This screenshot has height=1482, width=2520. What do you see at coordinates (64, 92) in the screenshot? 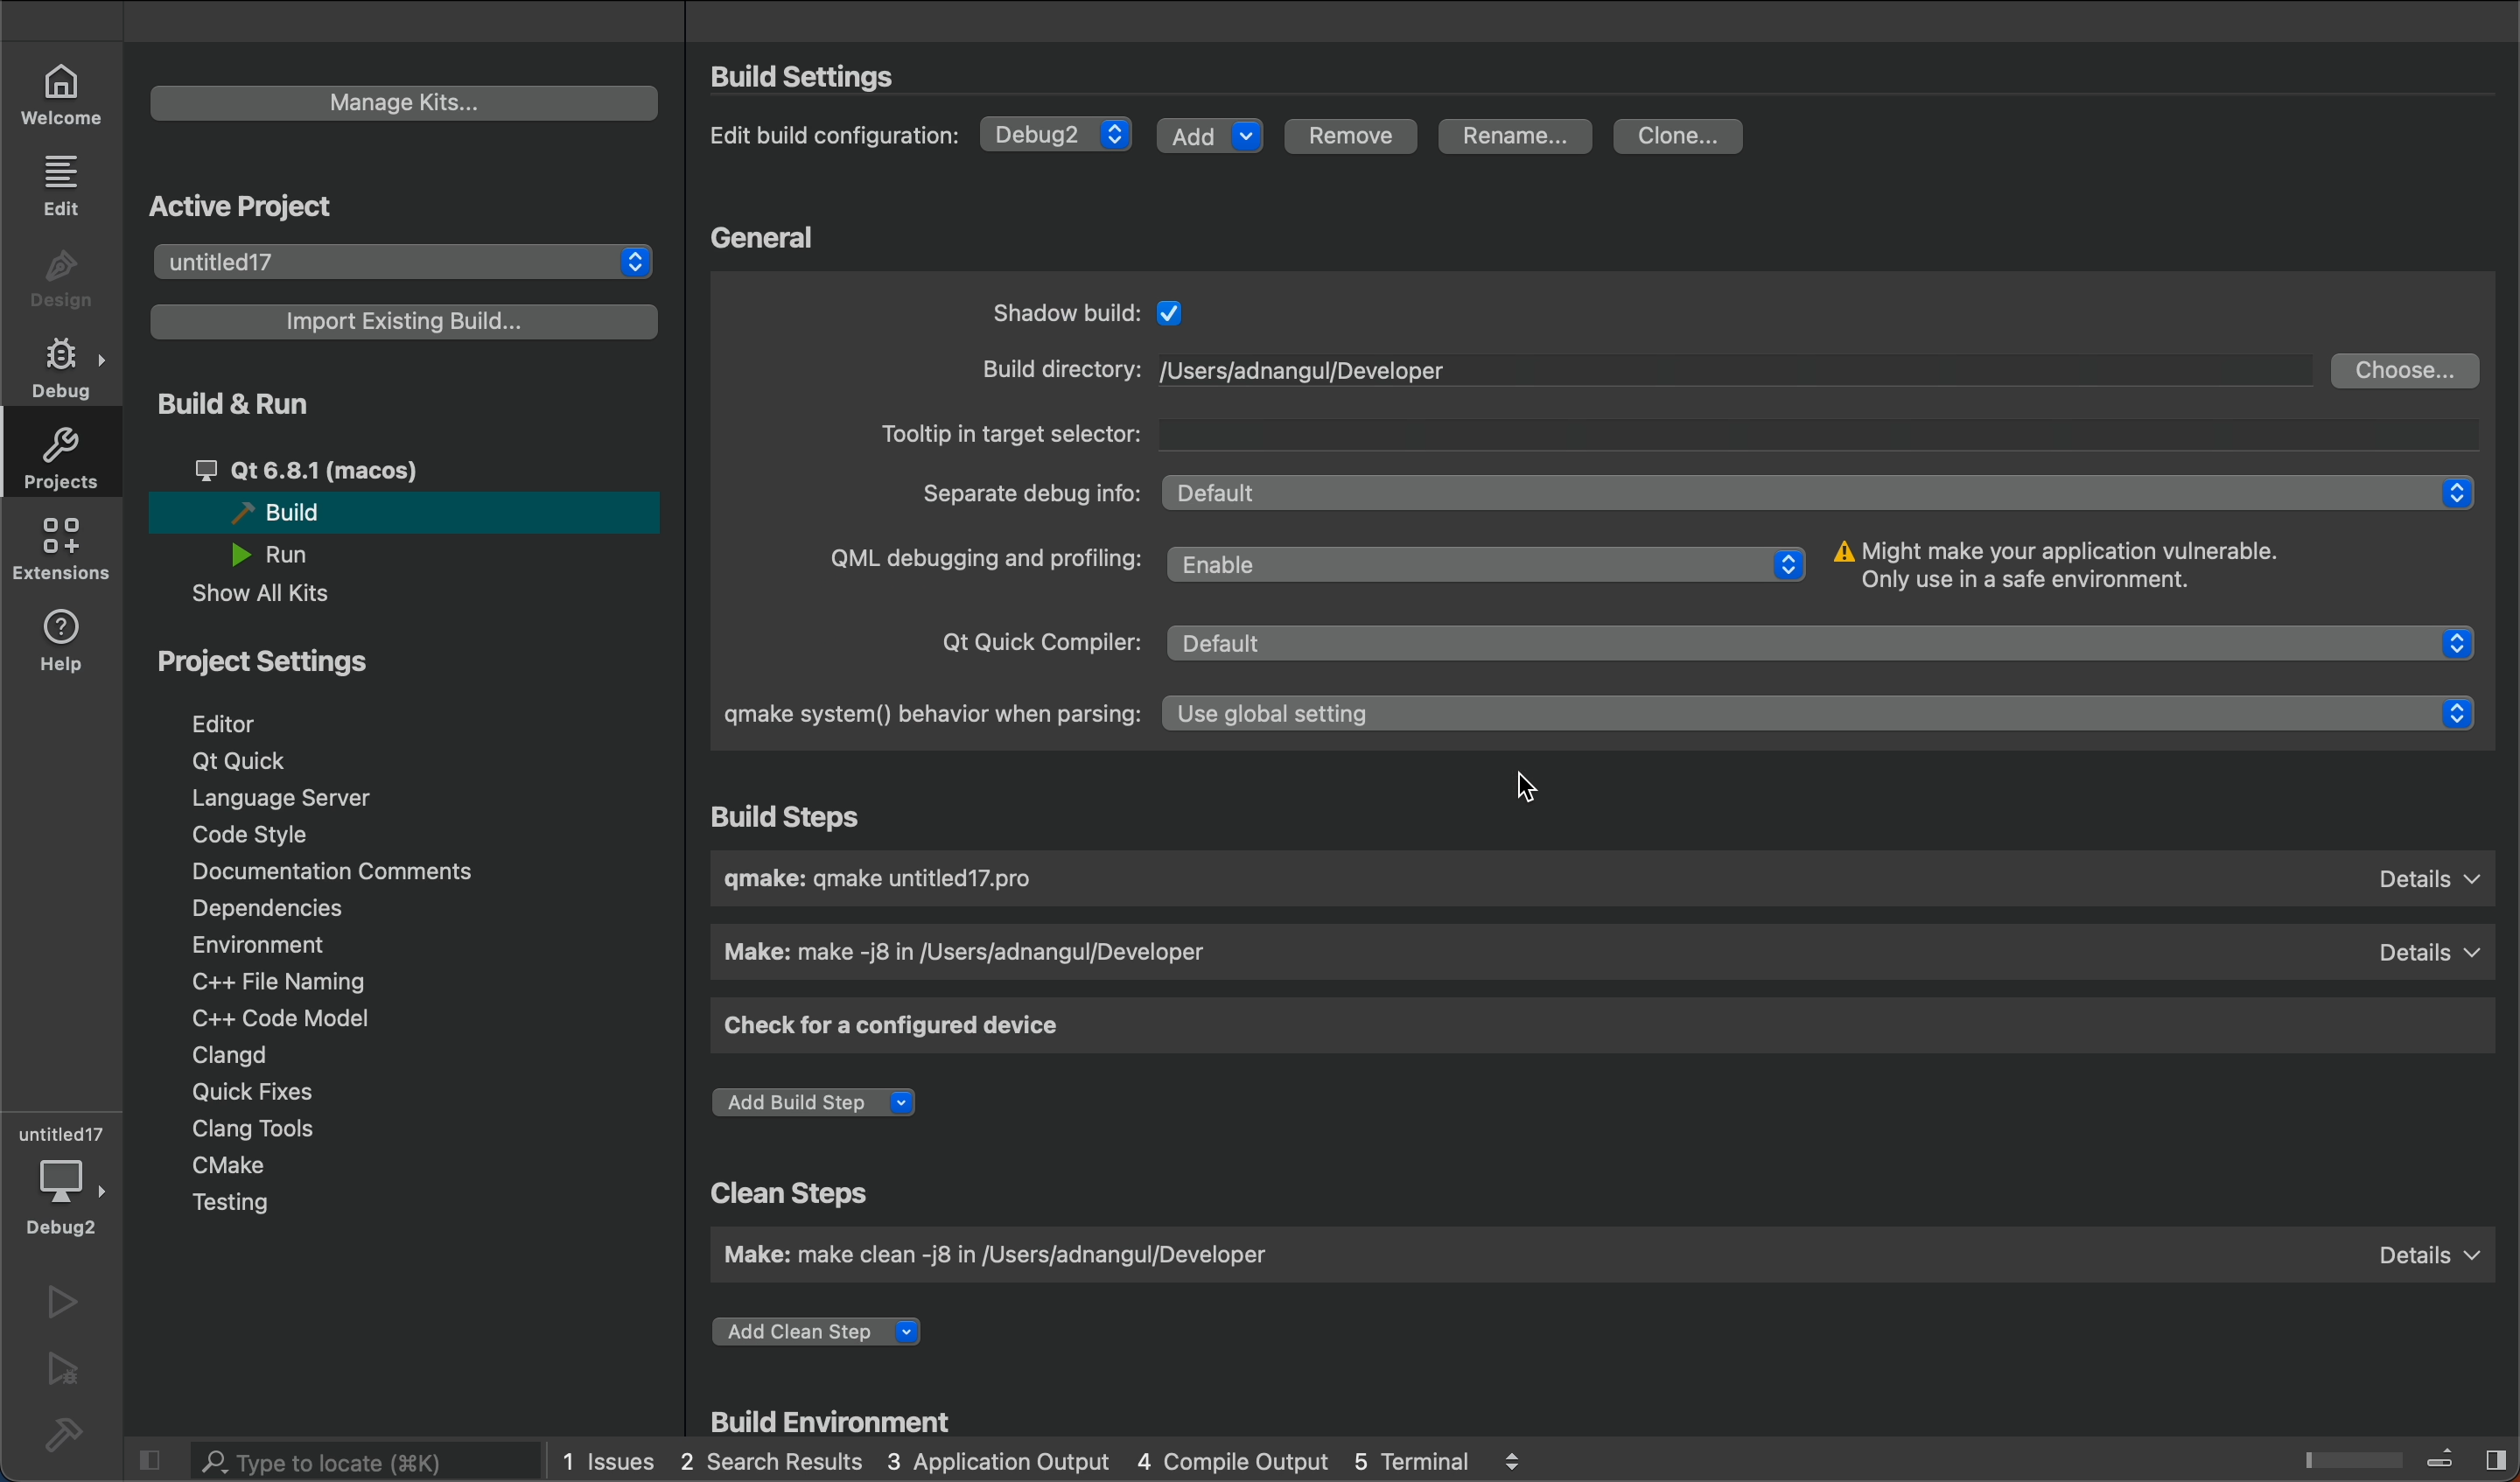
I see `welcome` at bounding box center [64, 92].